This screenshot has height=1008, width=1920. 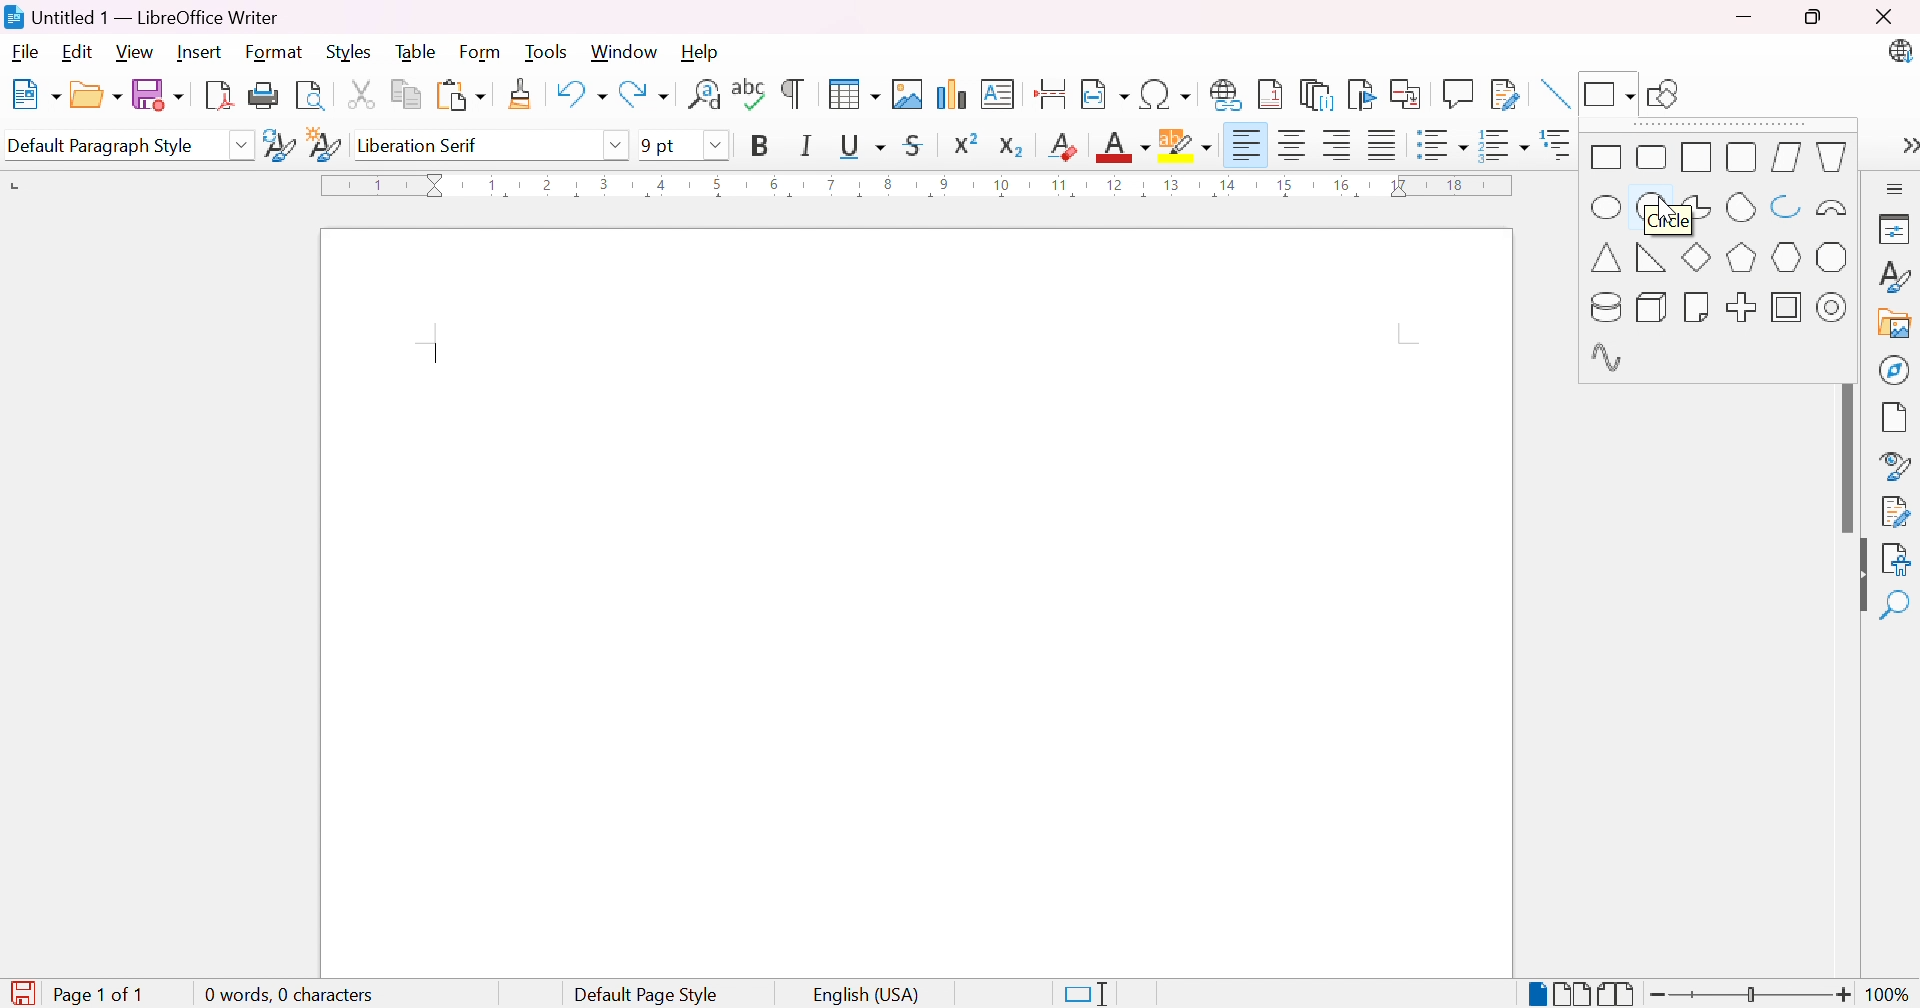 What do you see at coordinates (1271, 92) in the screenshot?
I see `Insert footnote` at bounding box center [1271, 92].